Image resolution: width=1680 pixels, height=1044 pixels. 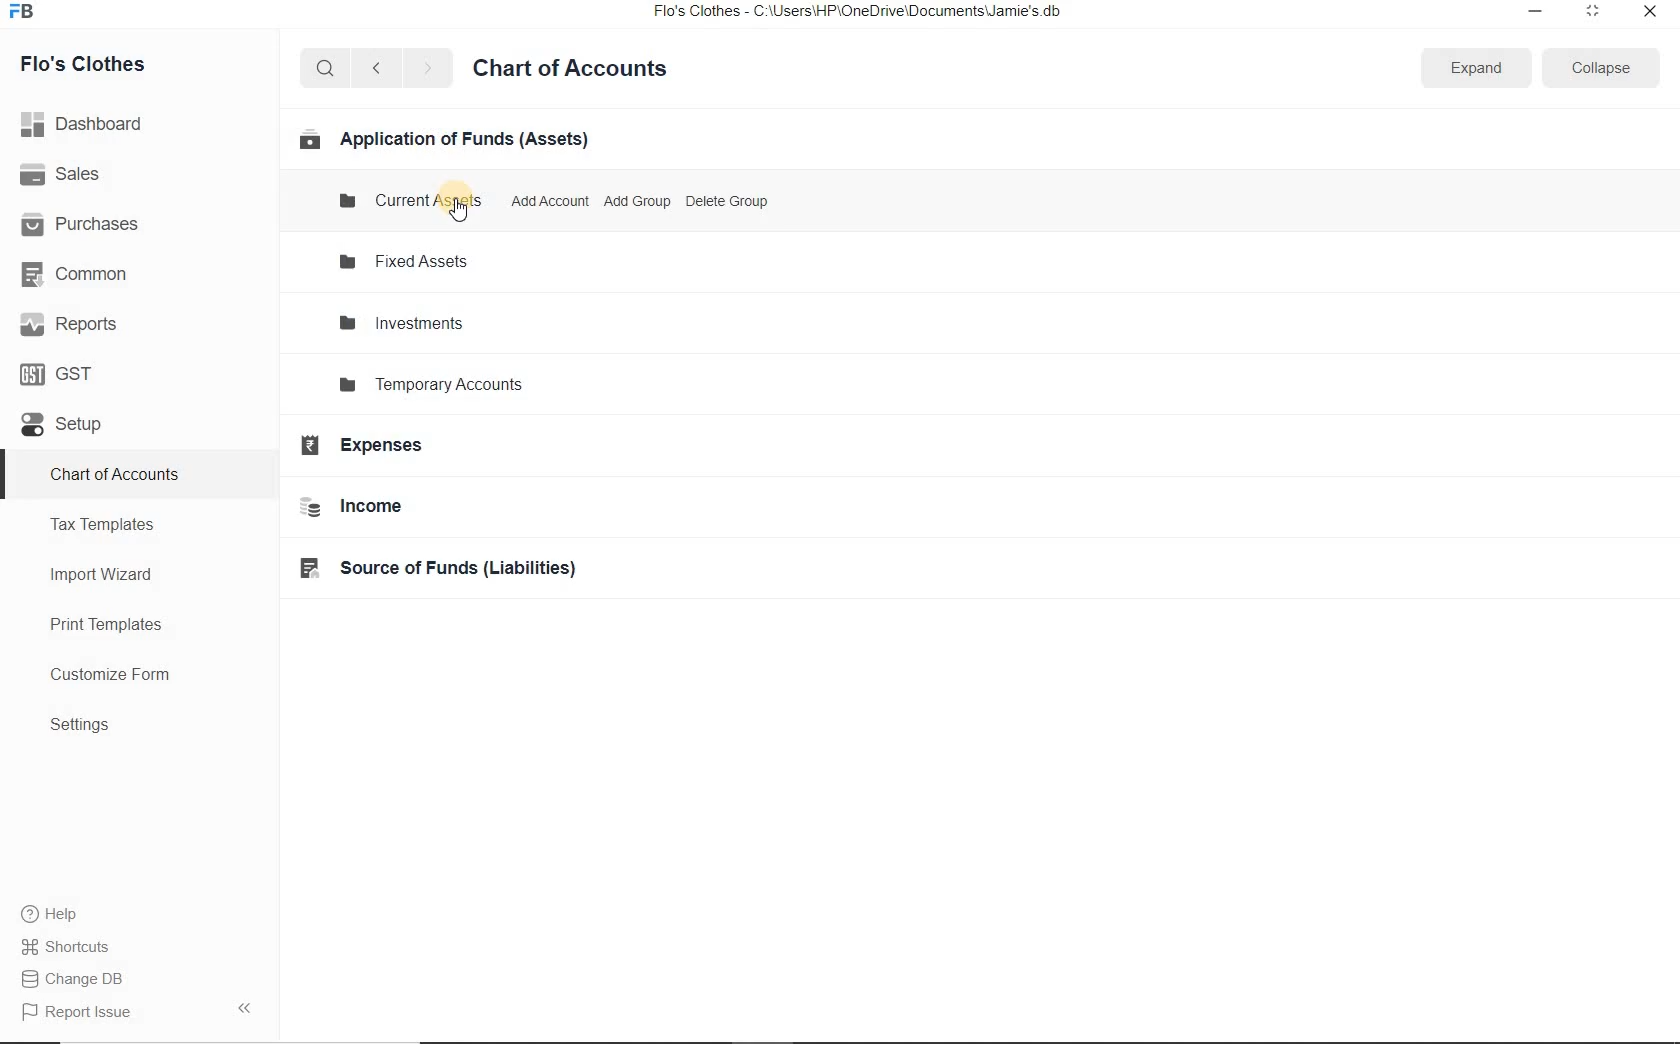 What do you see at coordinates (1593, 10) in the screenshot?
I see `maximize` at bounding box center [1593, 10].